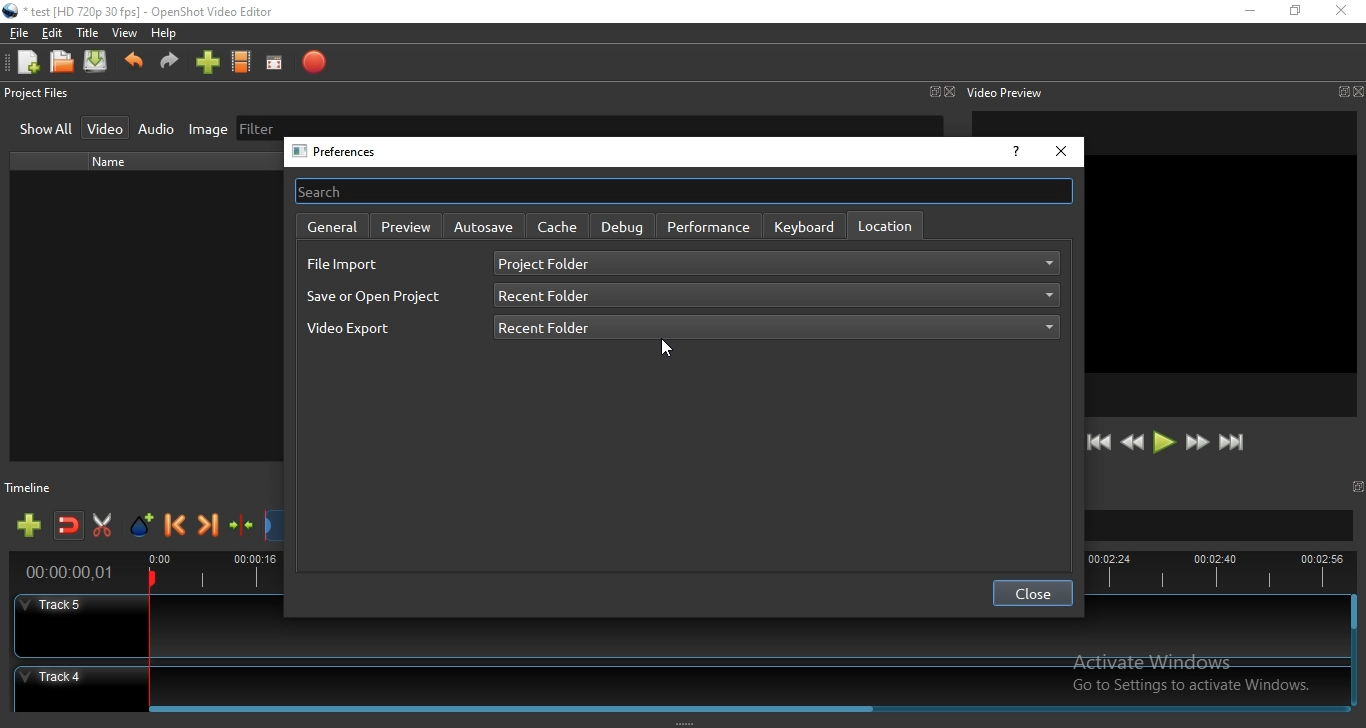 Image resolution: width=1366 pixels, height=728 pixels. I want to click on perfromance, so click(709, 227).